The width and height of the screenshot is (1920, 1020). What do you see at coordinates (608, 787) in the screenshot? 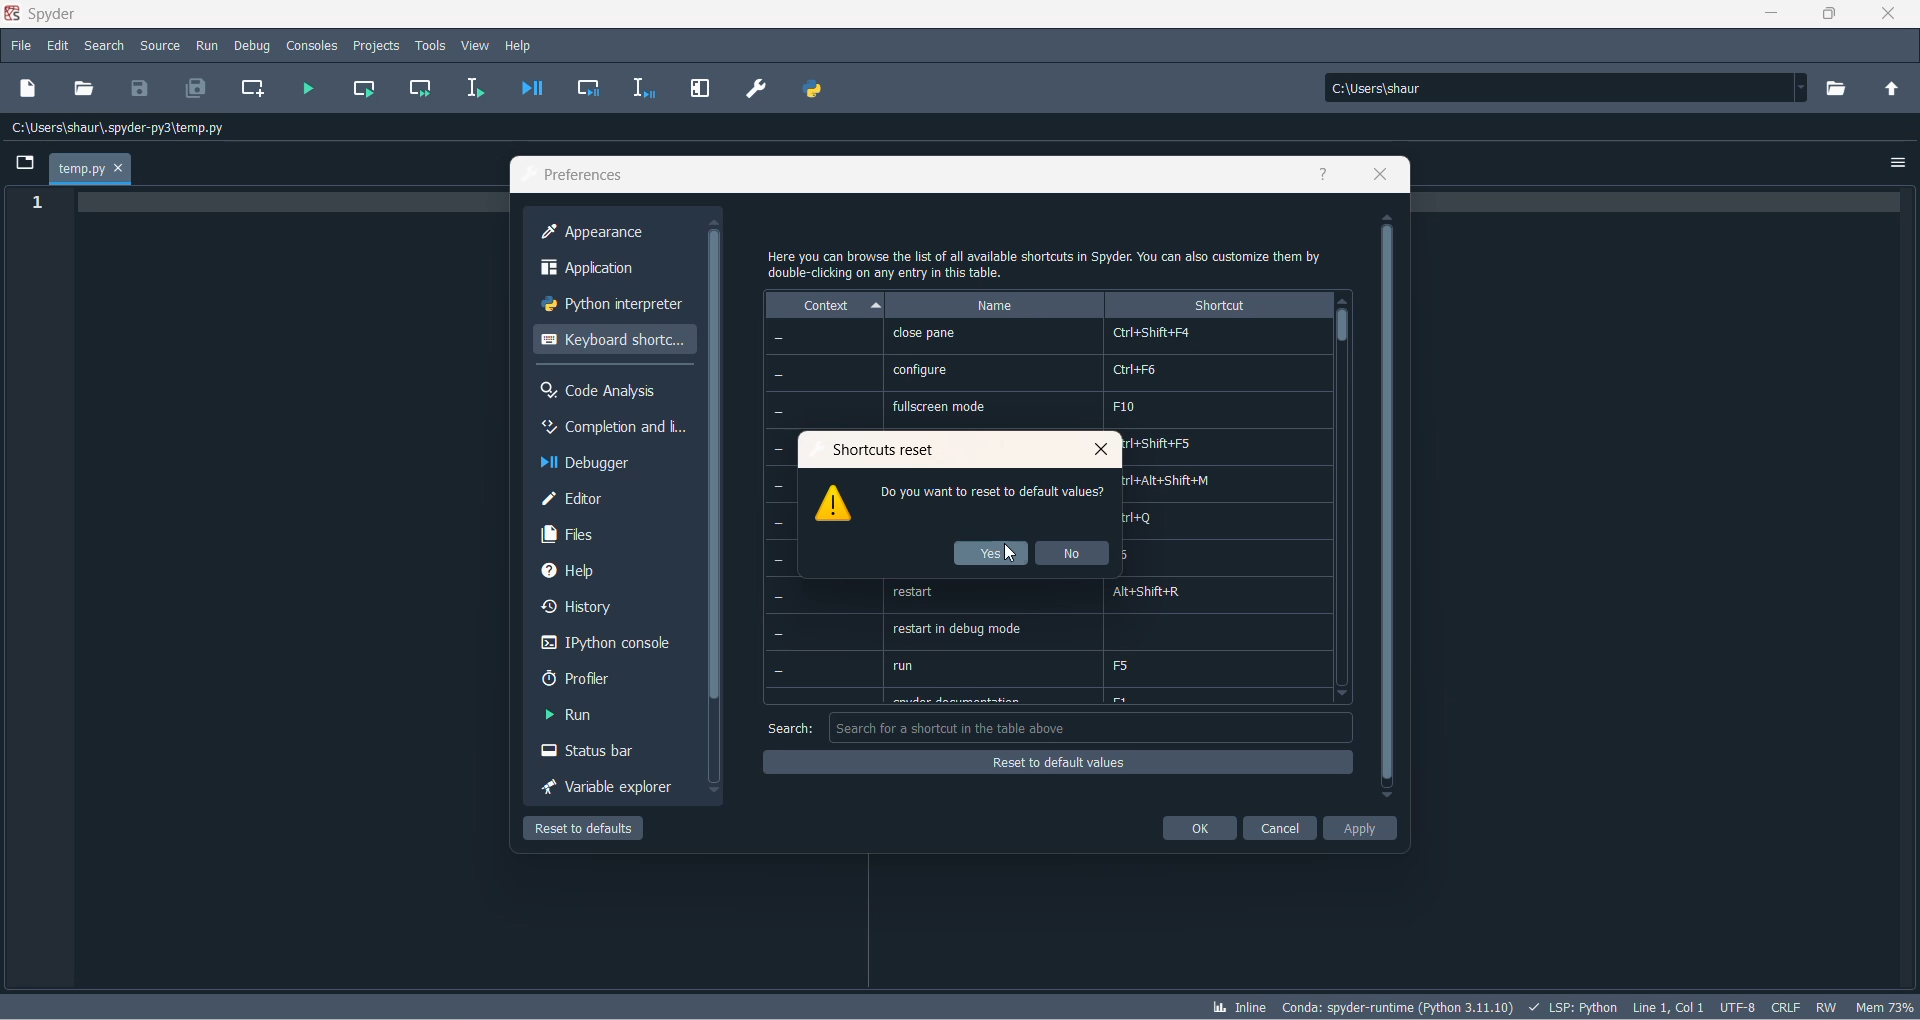
I see `variable explorer` at bounding box center [608, 787].